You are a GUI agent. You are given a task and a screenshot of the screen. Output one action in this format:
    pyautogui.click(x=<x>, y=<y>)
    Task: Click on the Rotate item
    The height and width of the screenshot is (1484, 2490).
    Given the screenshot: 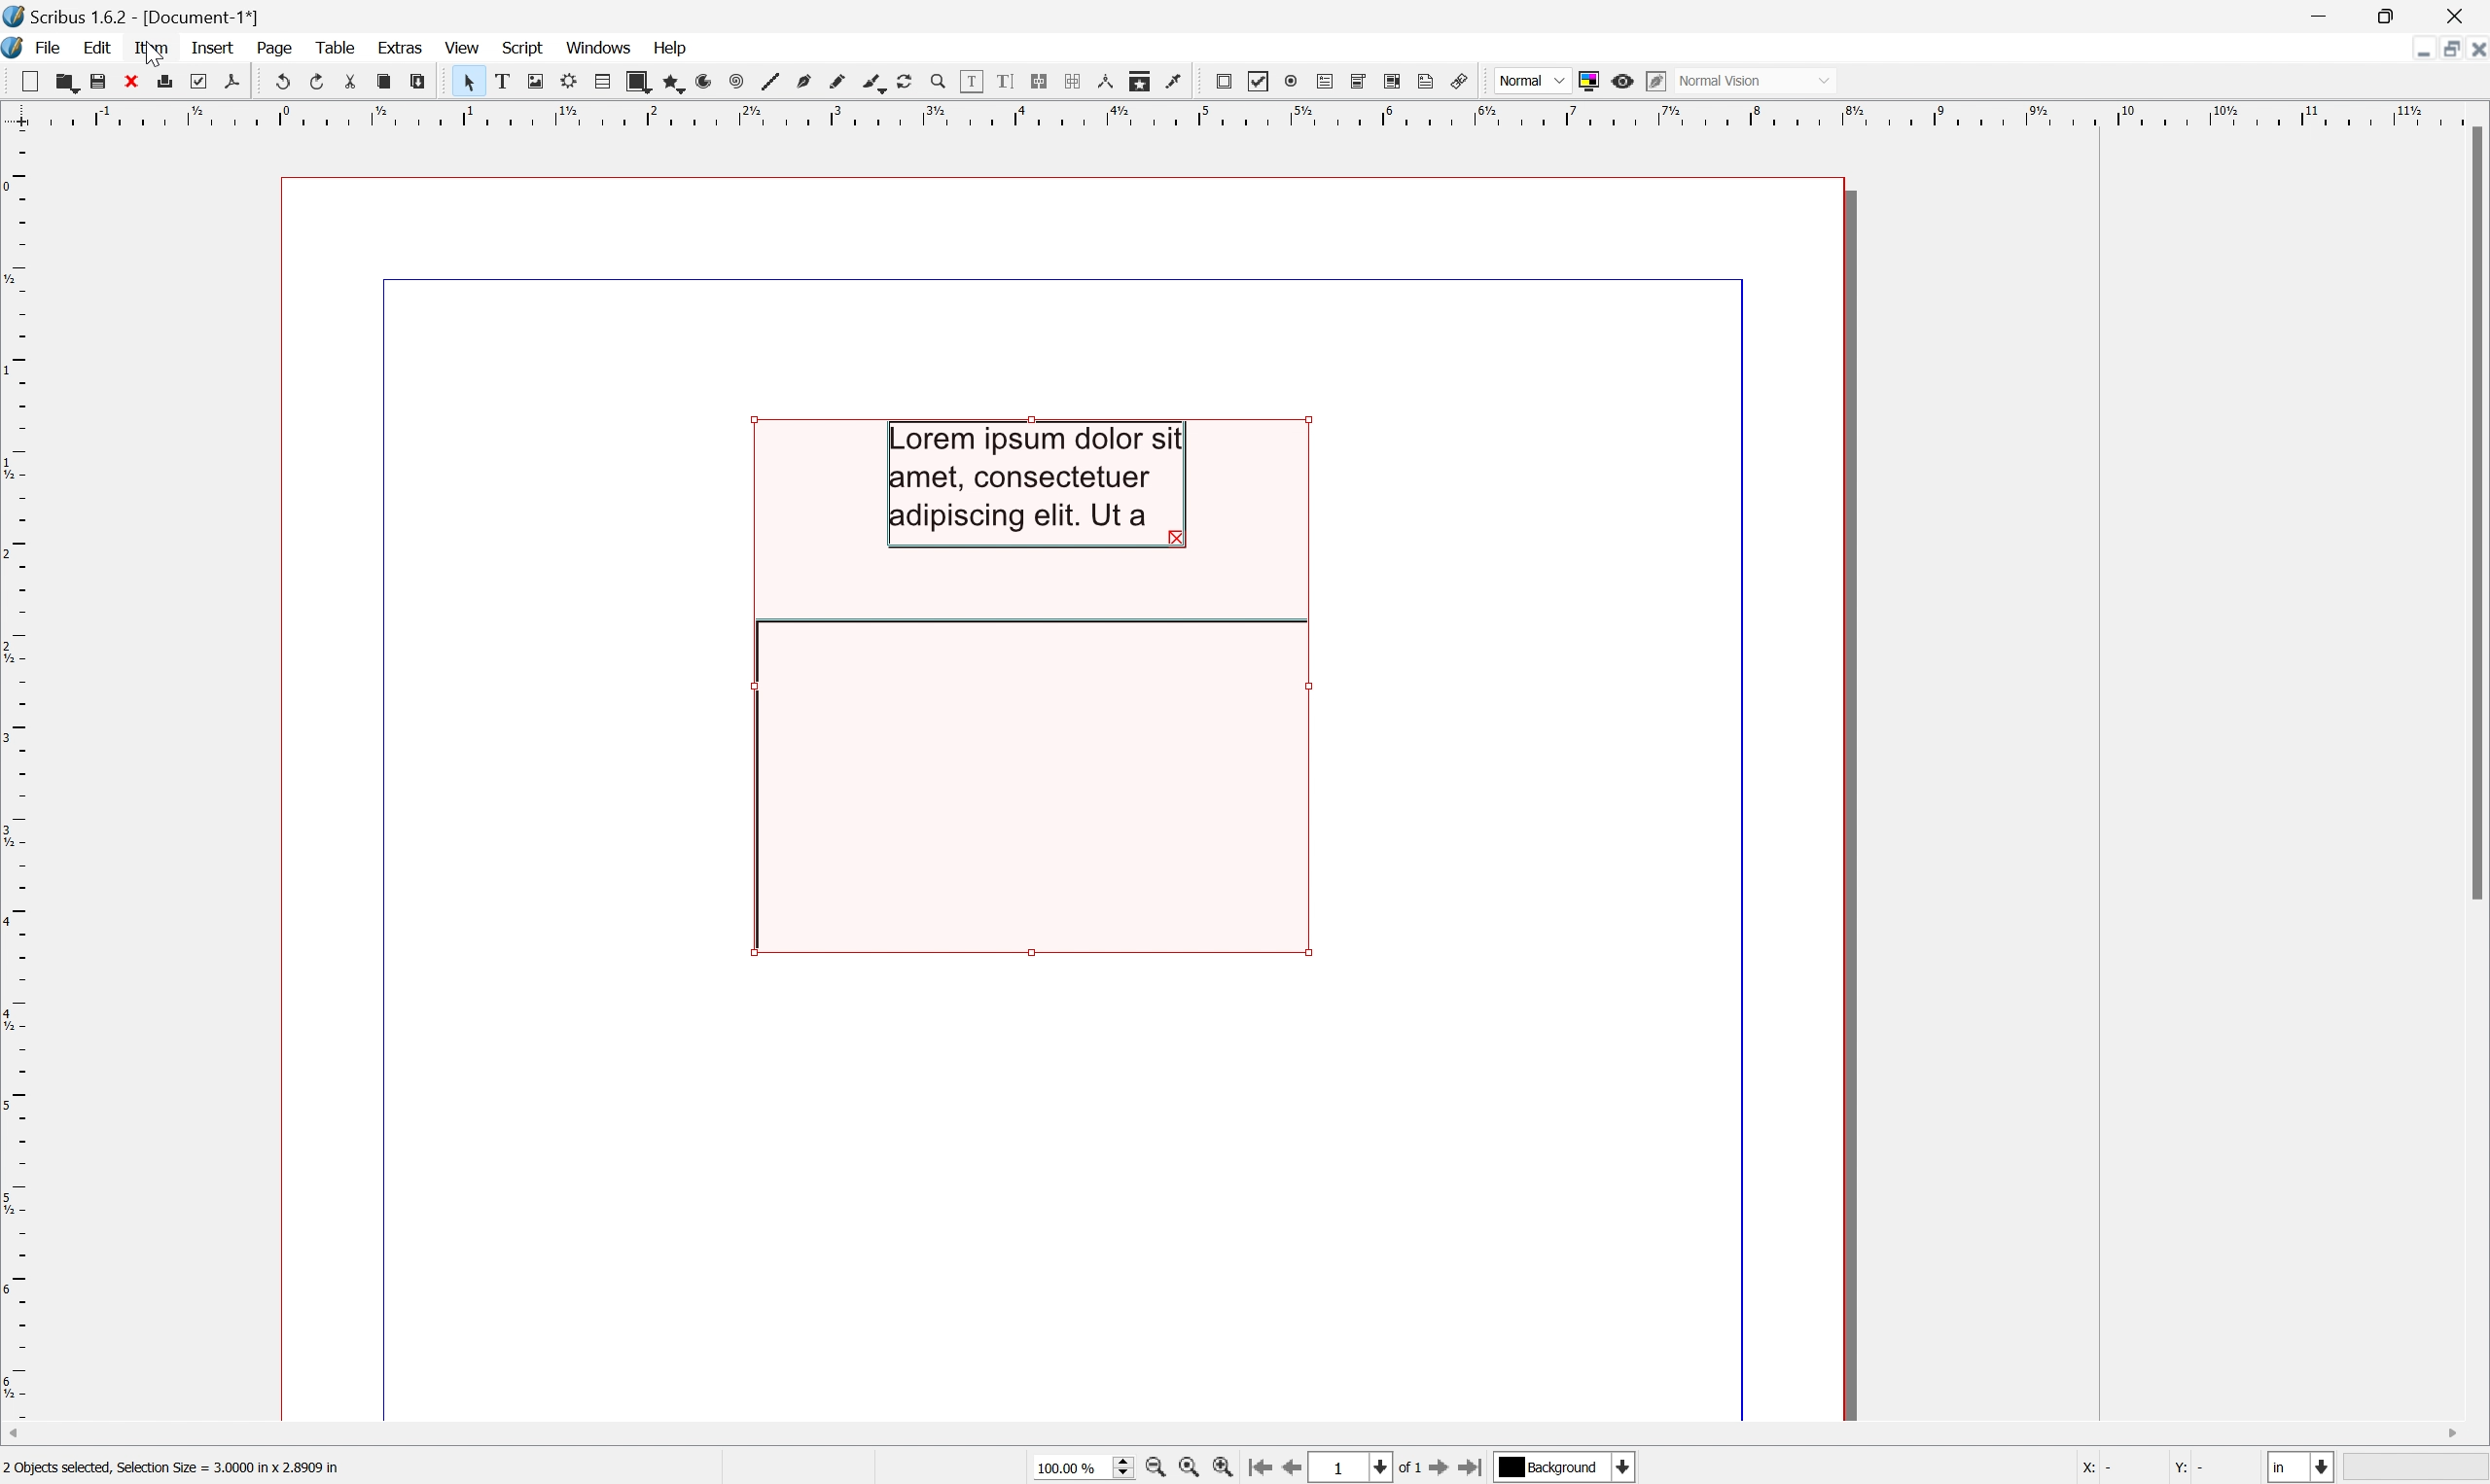 What is the action you would take?
    pyautogui.click(x=1026, y=787)
    